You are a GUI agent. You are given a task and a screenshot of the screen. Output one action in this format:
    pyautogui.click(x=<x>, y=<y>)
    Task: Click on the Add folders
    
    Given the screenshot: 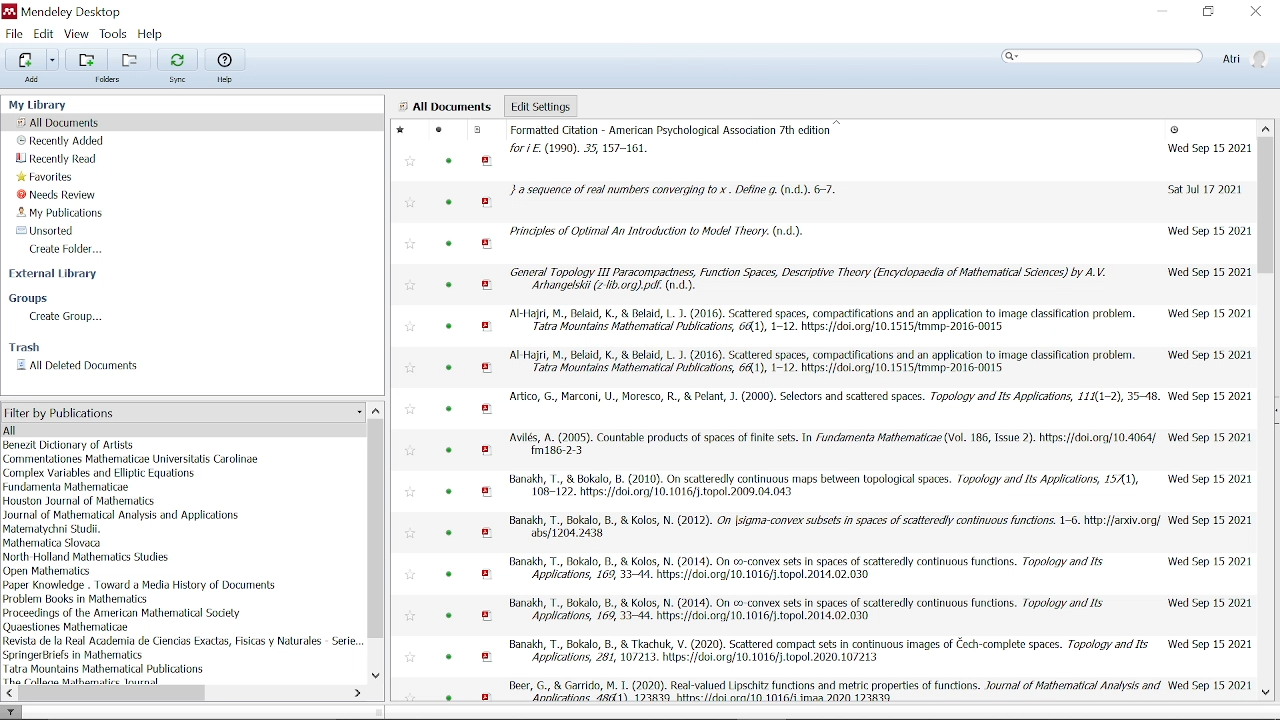 What is the action you would take?
    pyautogui.click(x=89, y=60)
    